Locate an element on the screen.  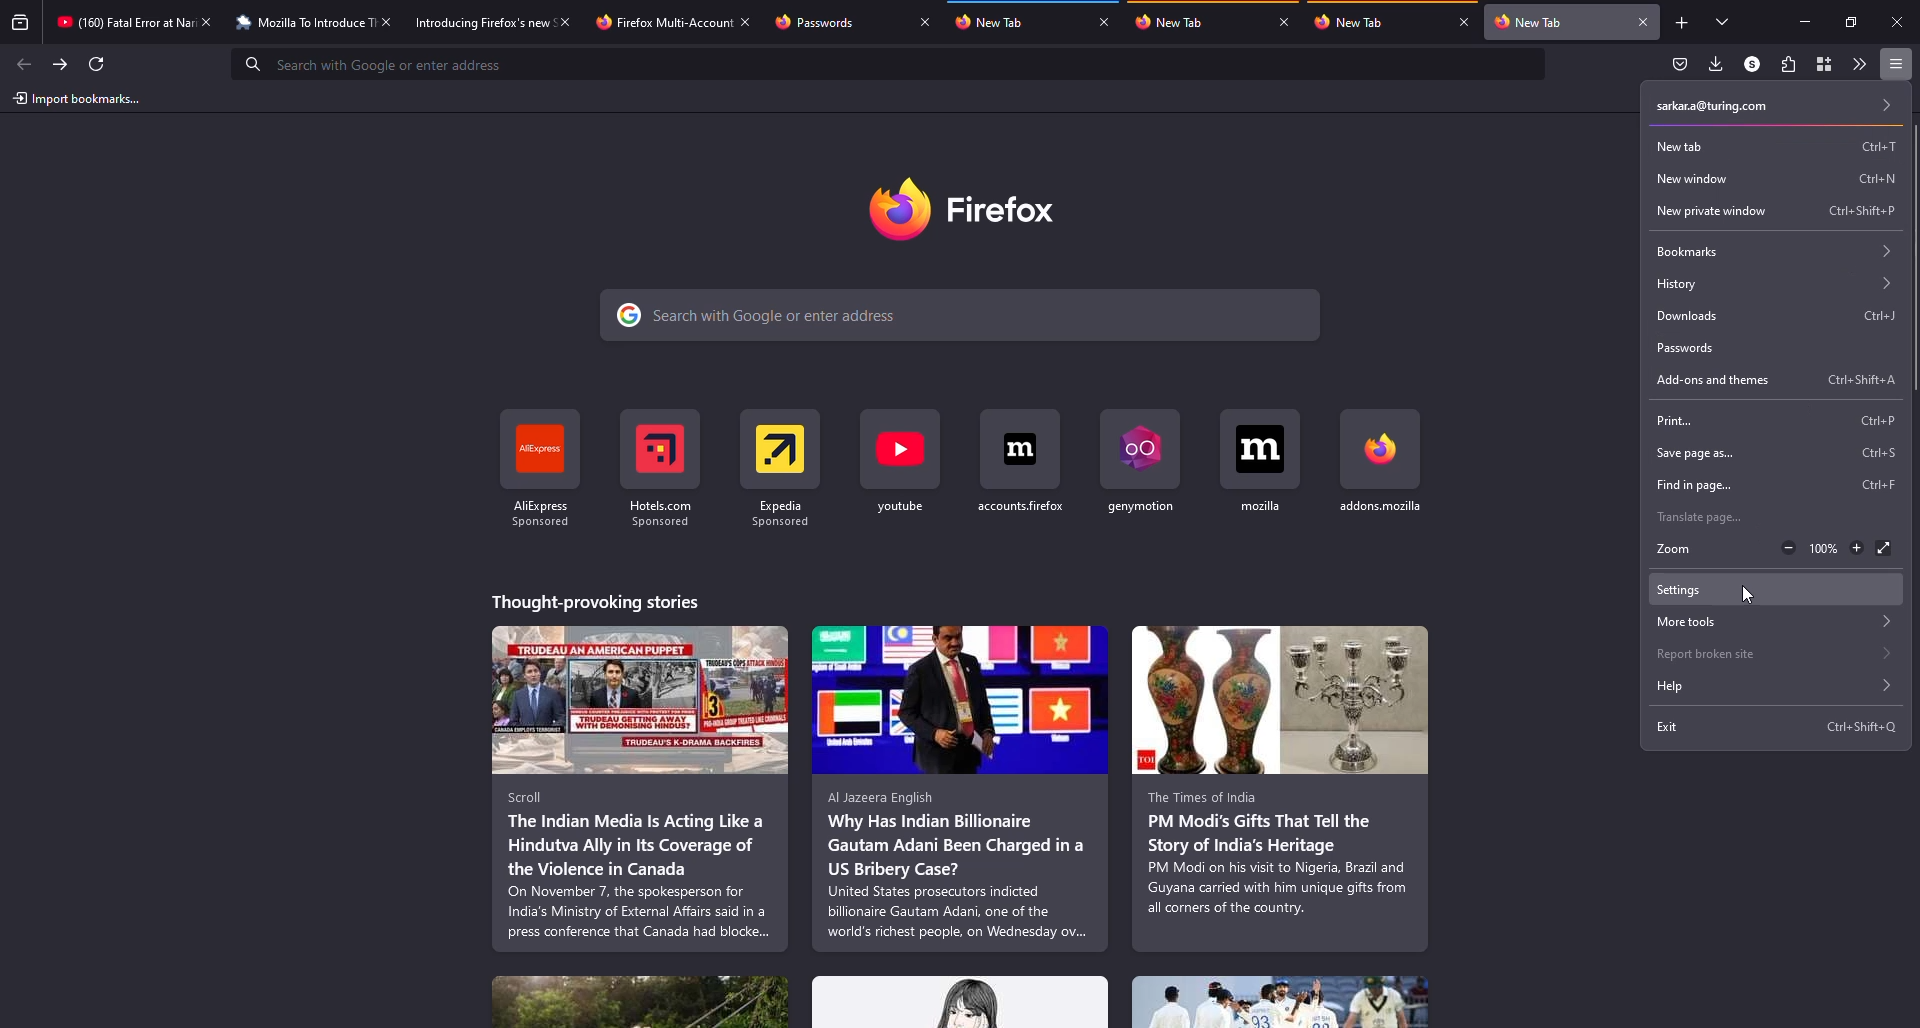
exit is located at coordinates (1778, 726).